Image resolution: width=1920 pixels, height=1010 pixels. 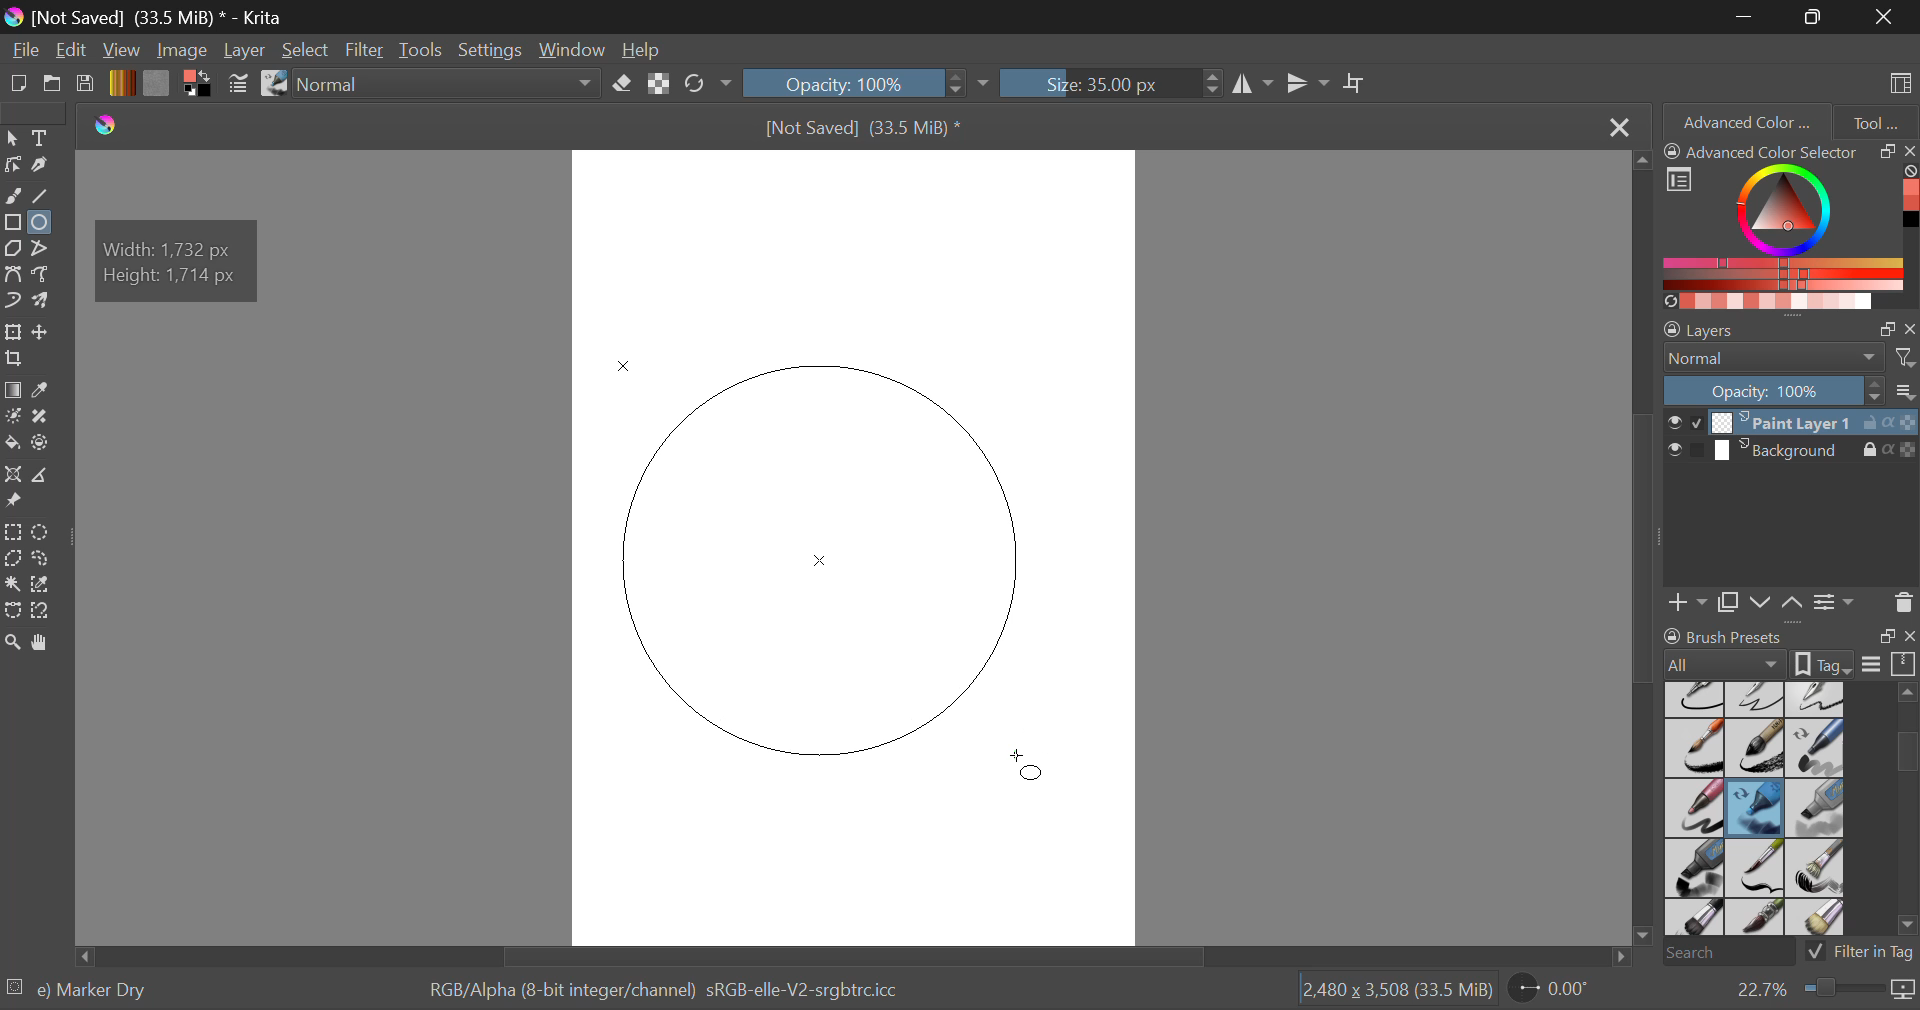 What do you see at coordinates (1792, 421) in the screenshot?
I see `Paint Layer 1` at bounding box center [1792, 421].